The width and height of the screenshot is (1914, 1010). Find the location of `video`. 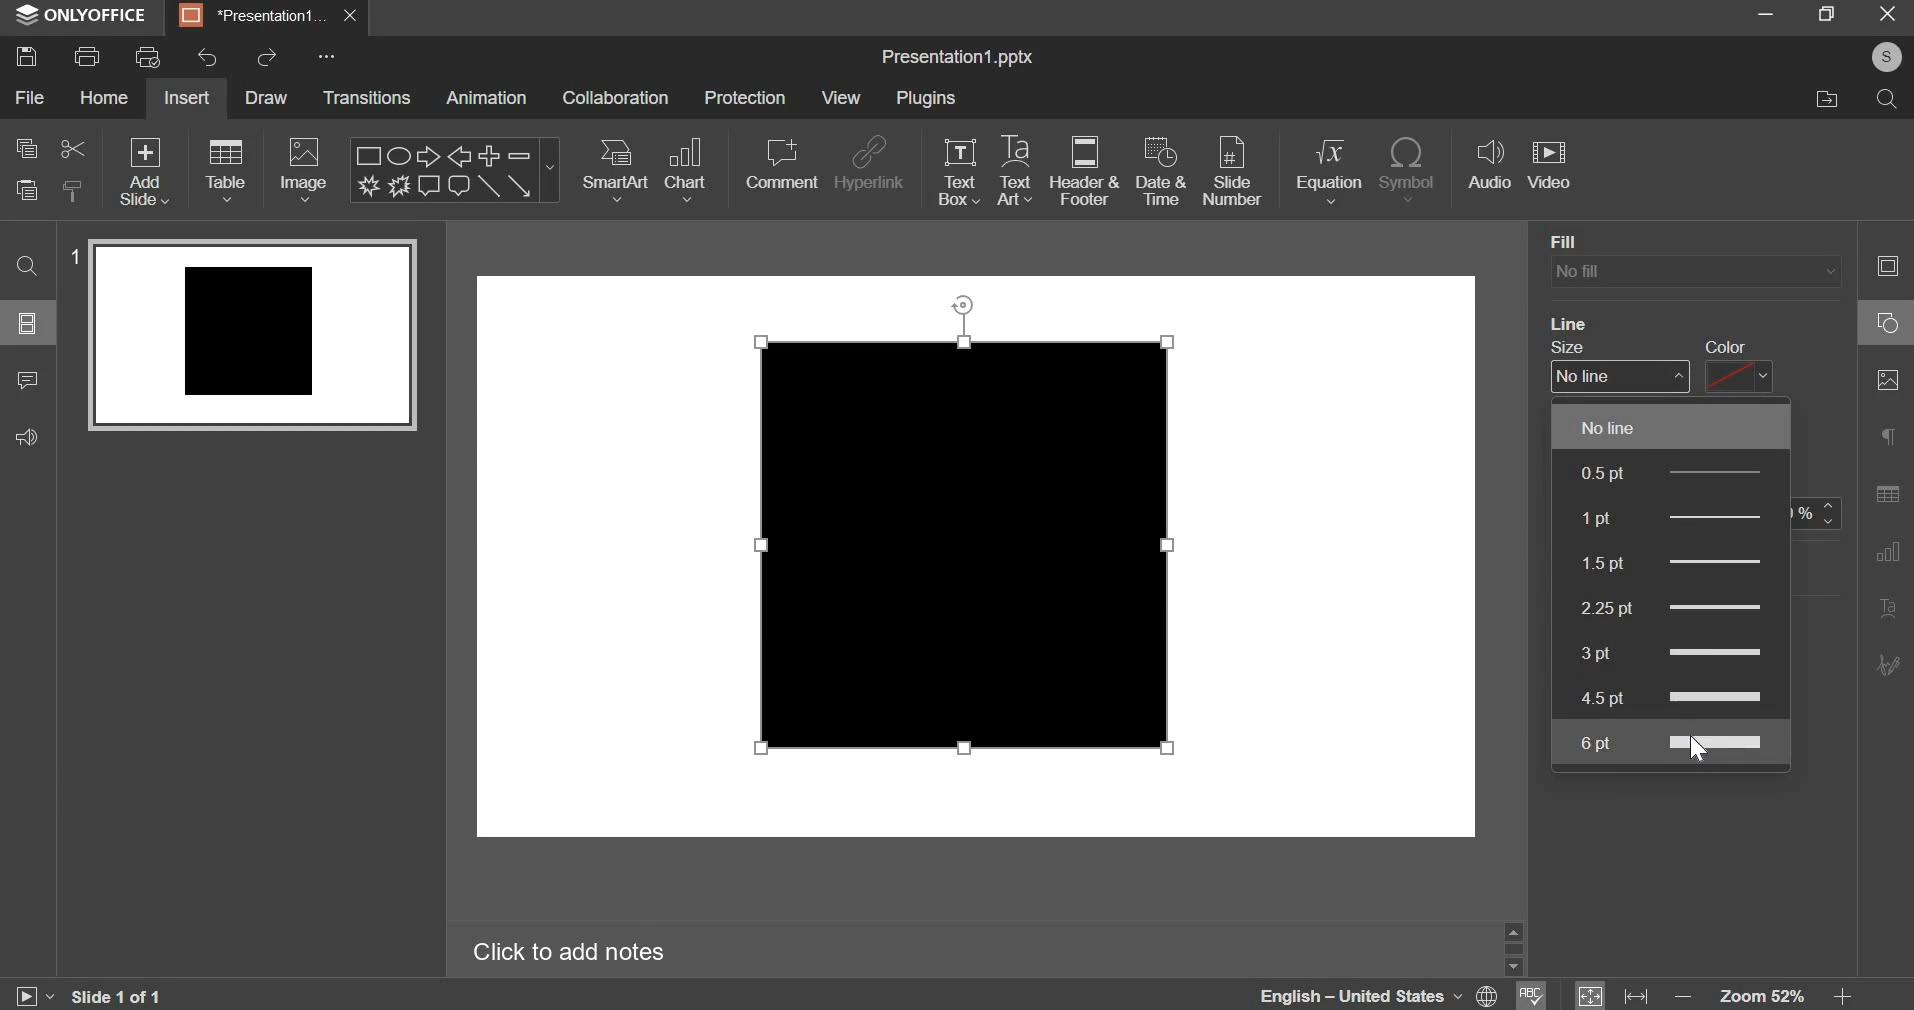

video is located at coordinates (1549, 164).